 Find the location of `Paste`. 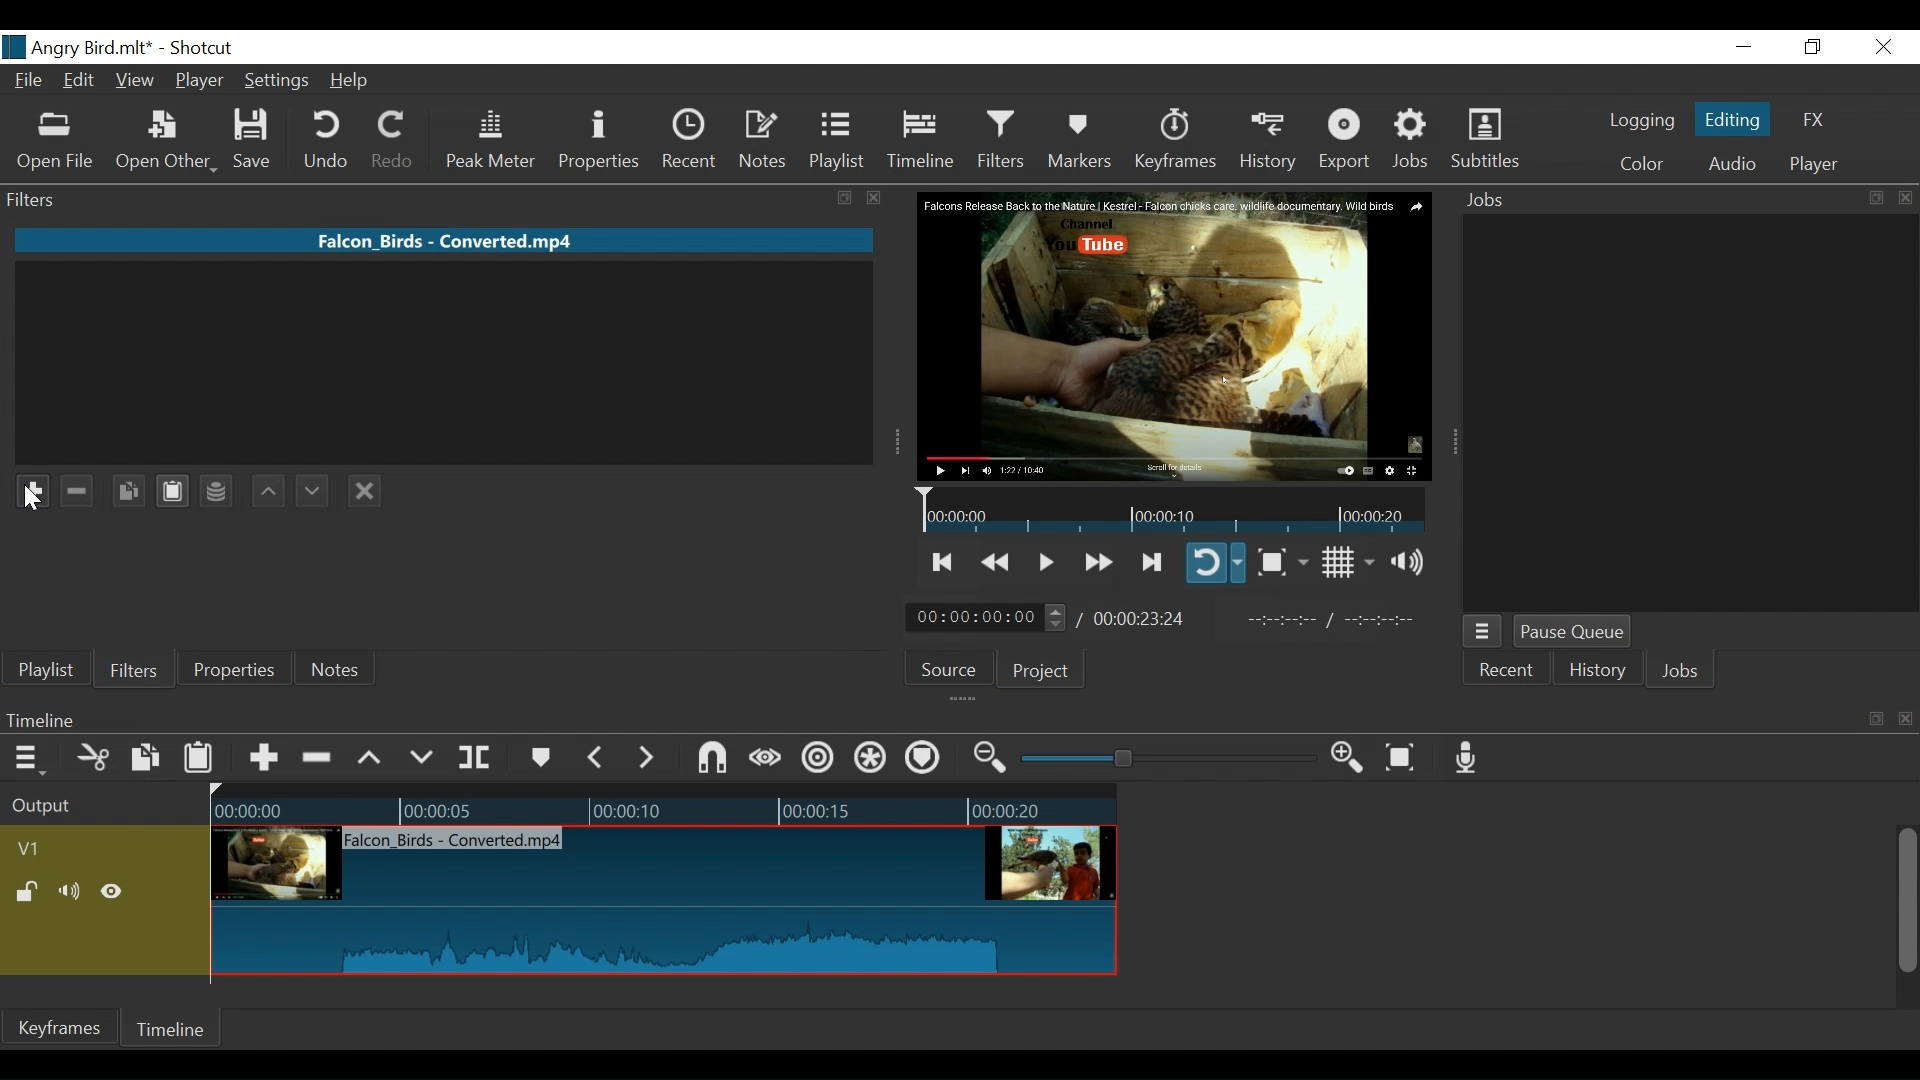

Paste is located at coordinates (201, 762).